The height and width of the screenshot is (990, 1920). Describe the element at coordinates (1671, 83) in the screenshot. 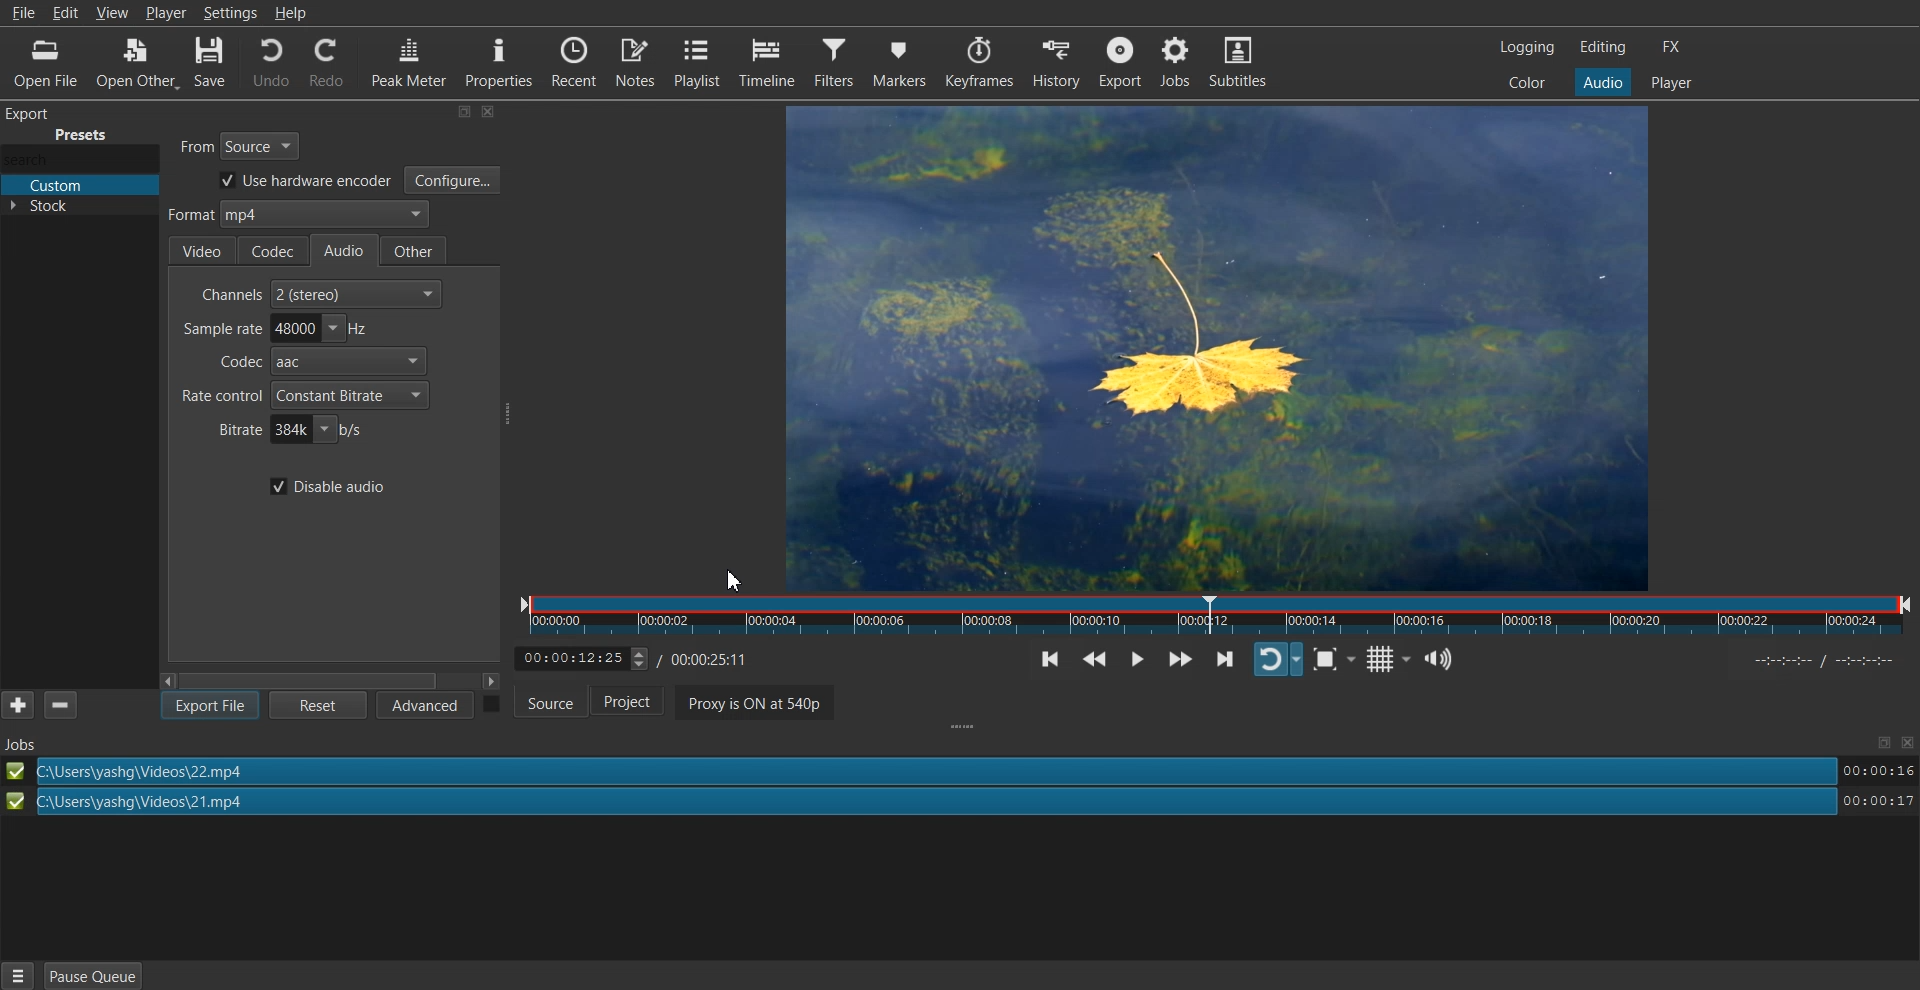

I see `Player` at that location.